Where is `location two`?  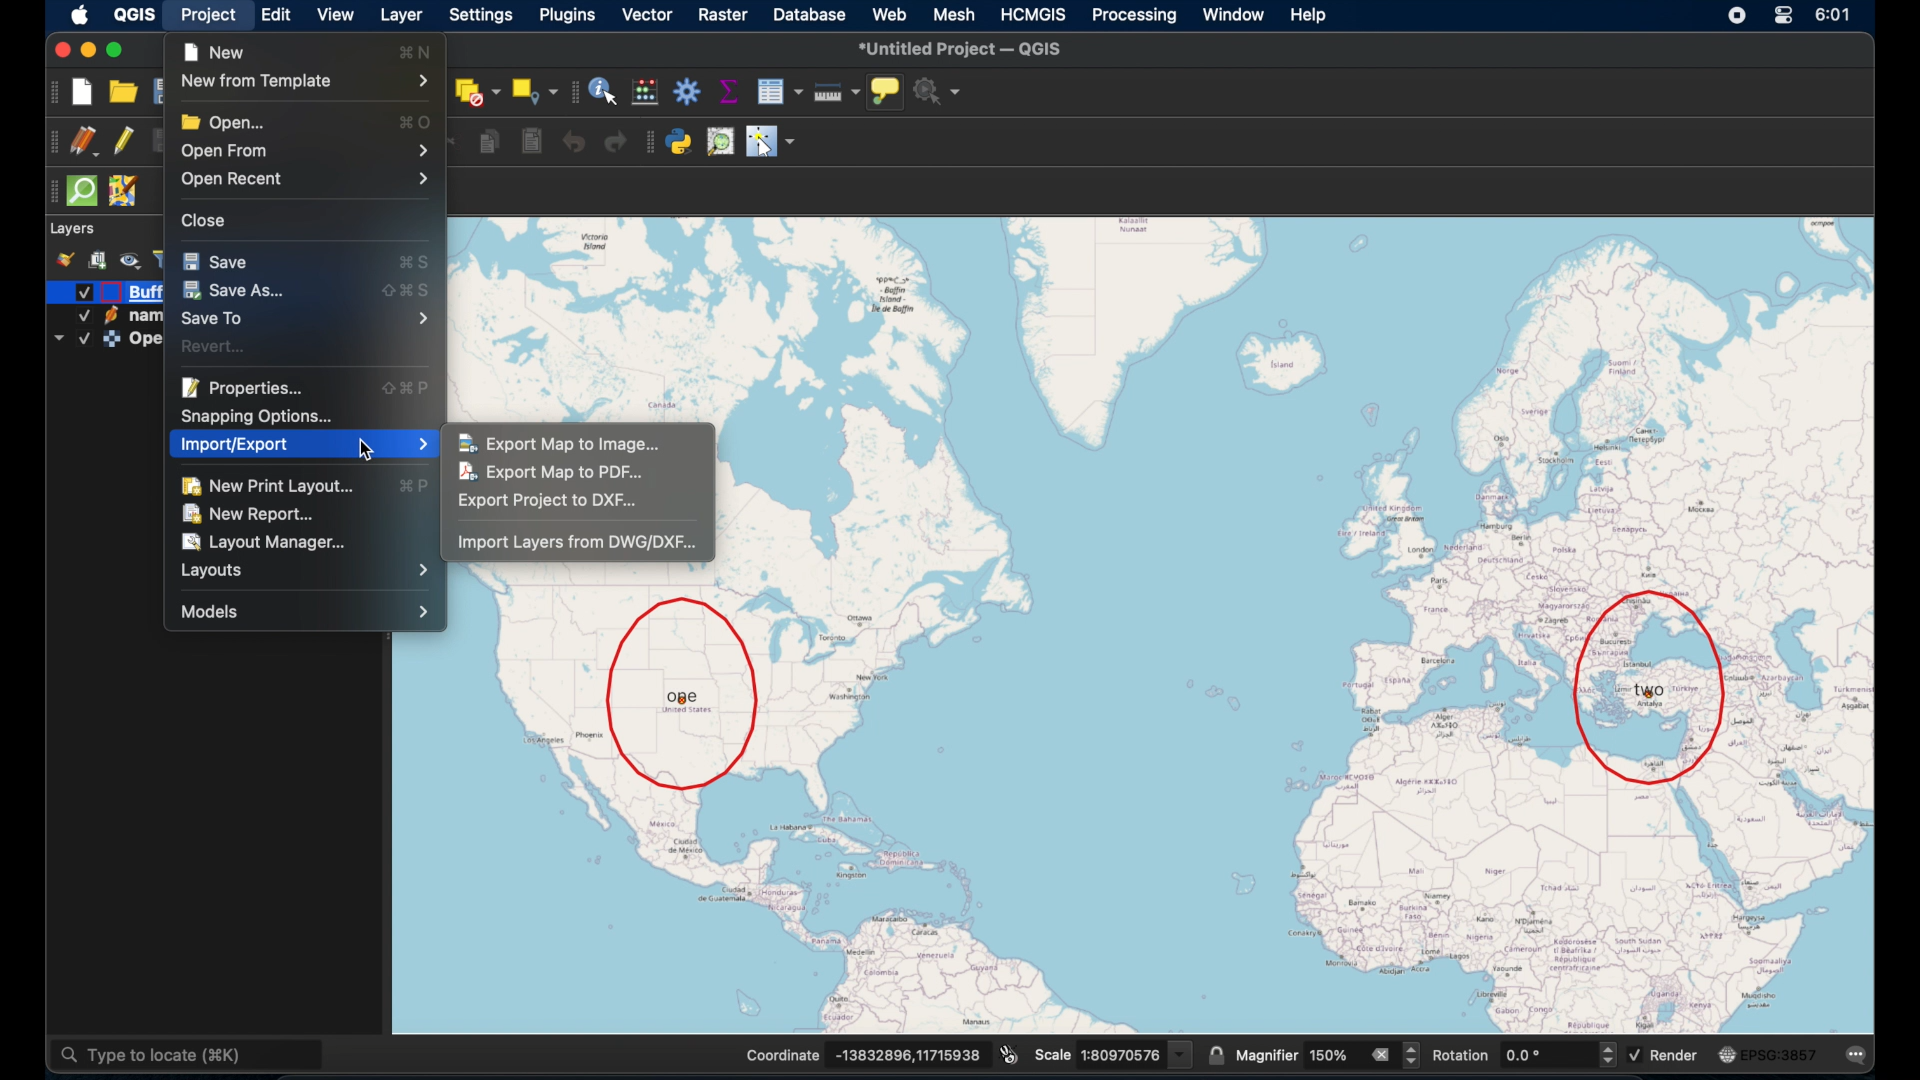
location two is located at coordinates (1650, 687).